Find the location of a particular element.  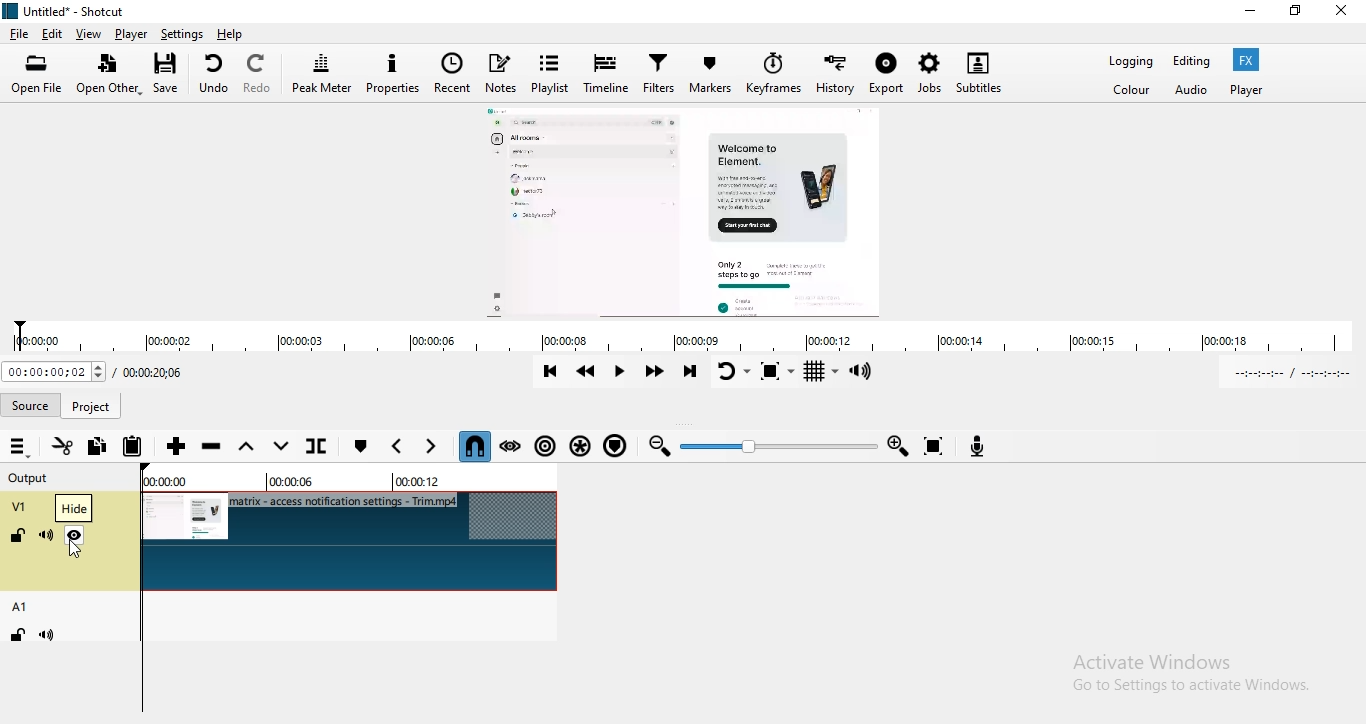

Settings is located at coordinates (182, 34).